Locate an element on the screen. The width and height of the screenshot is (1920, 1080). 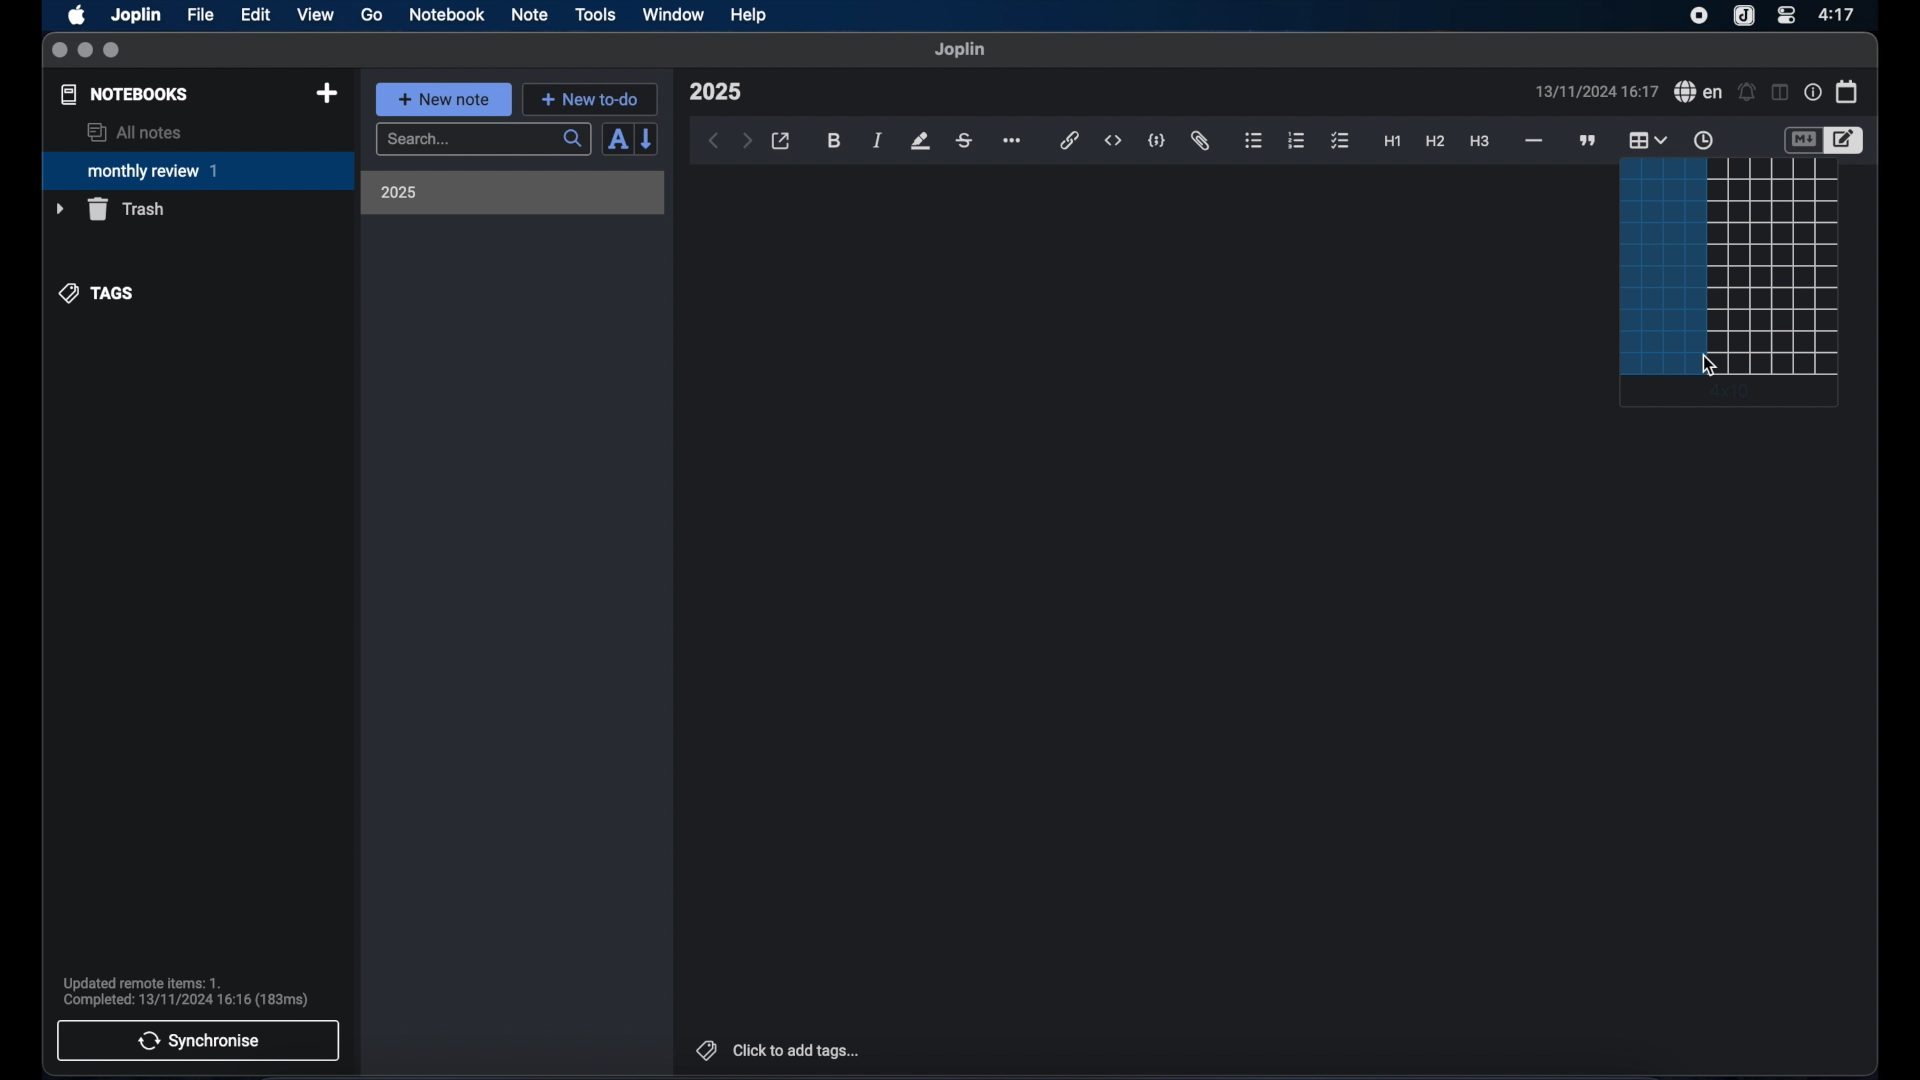
rows and columns  is located at coordinates (1775, 265).